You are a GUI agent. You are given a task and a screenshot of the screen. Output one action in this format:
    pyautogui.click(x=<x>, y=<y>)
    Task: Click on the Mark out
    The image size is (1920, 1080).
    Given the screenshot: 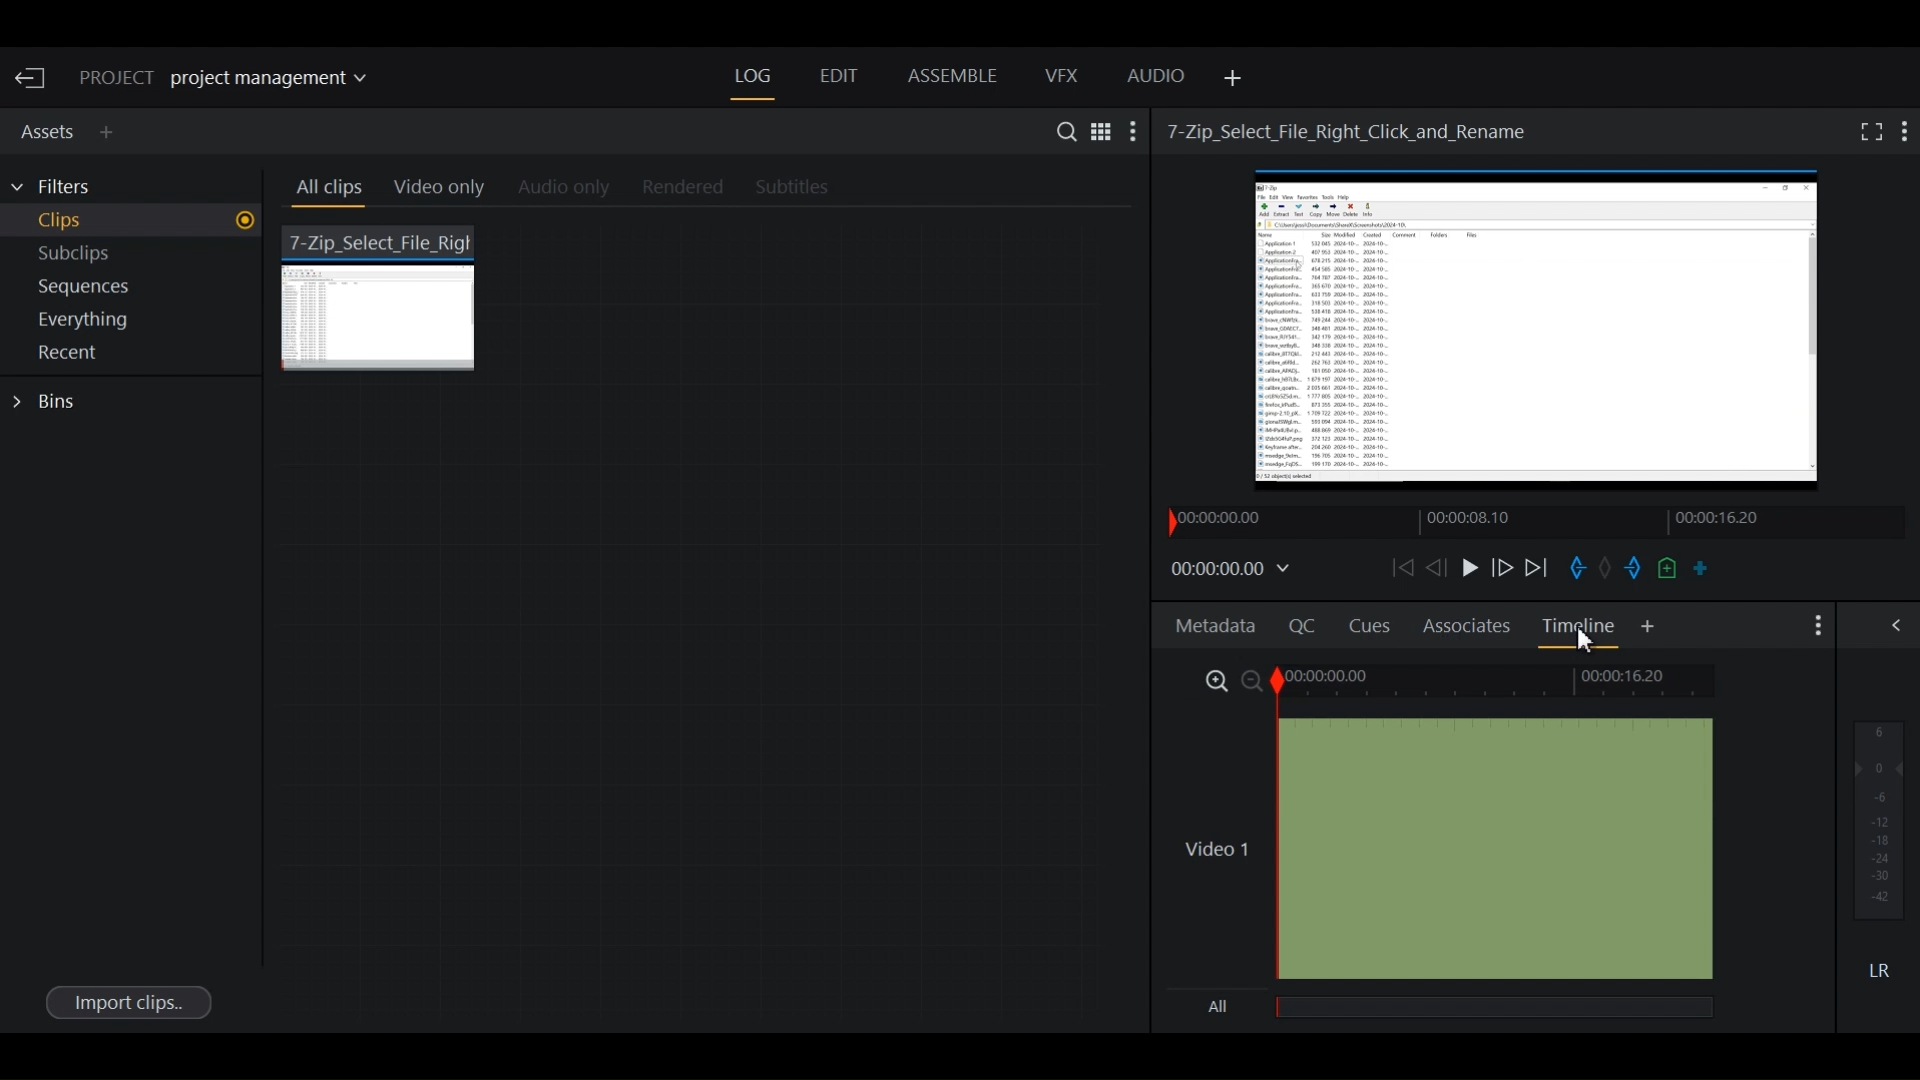 What is the action you would take?
    pyautogui.click(x=1631, y=569)
    